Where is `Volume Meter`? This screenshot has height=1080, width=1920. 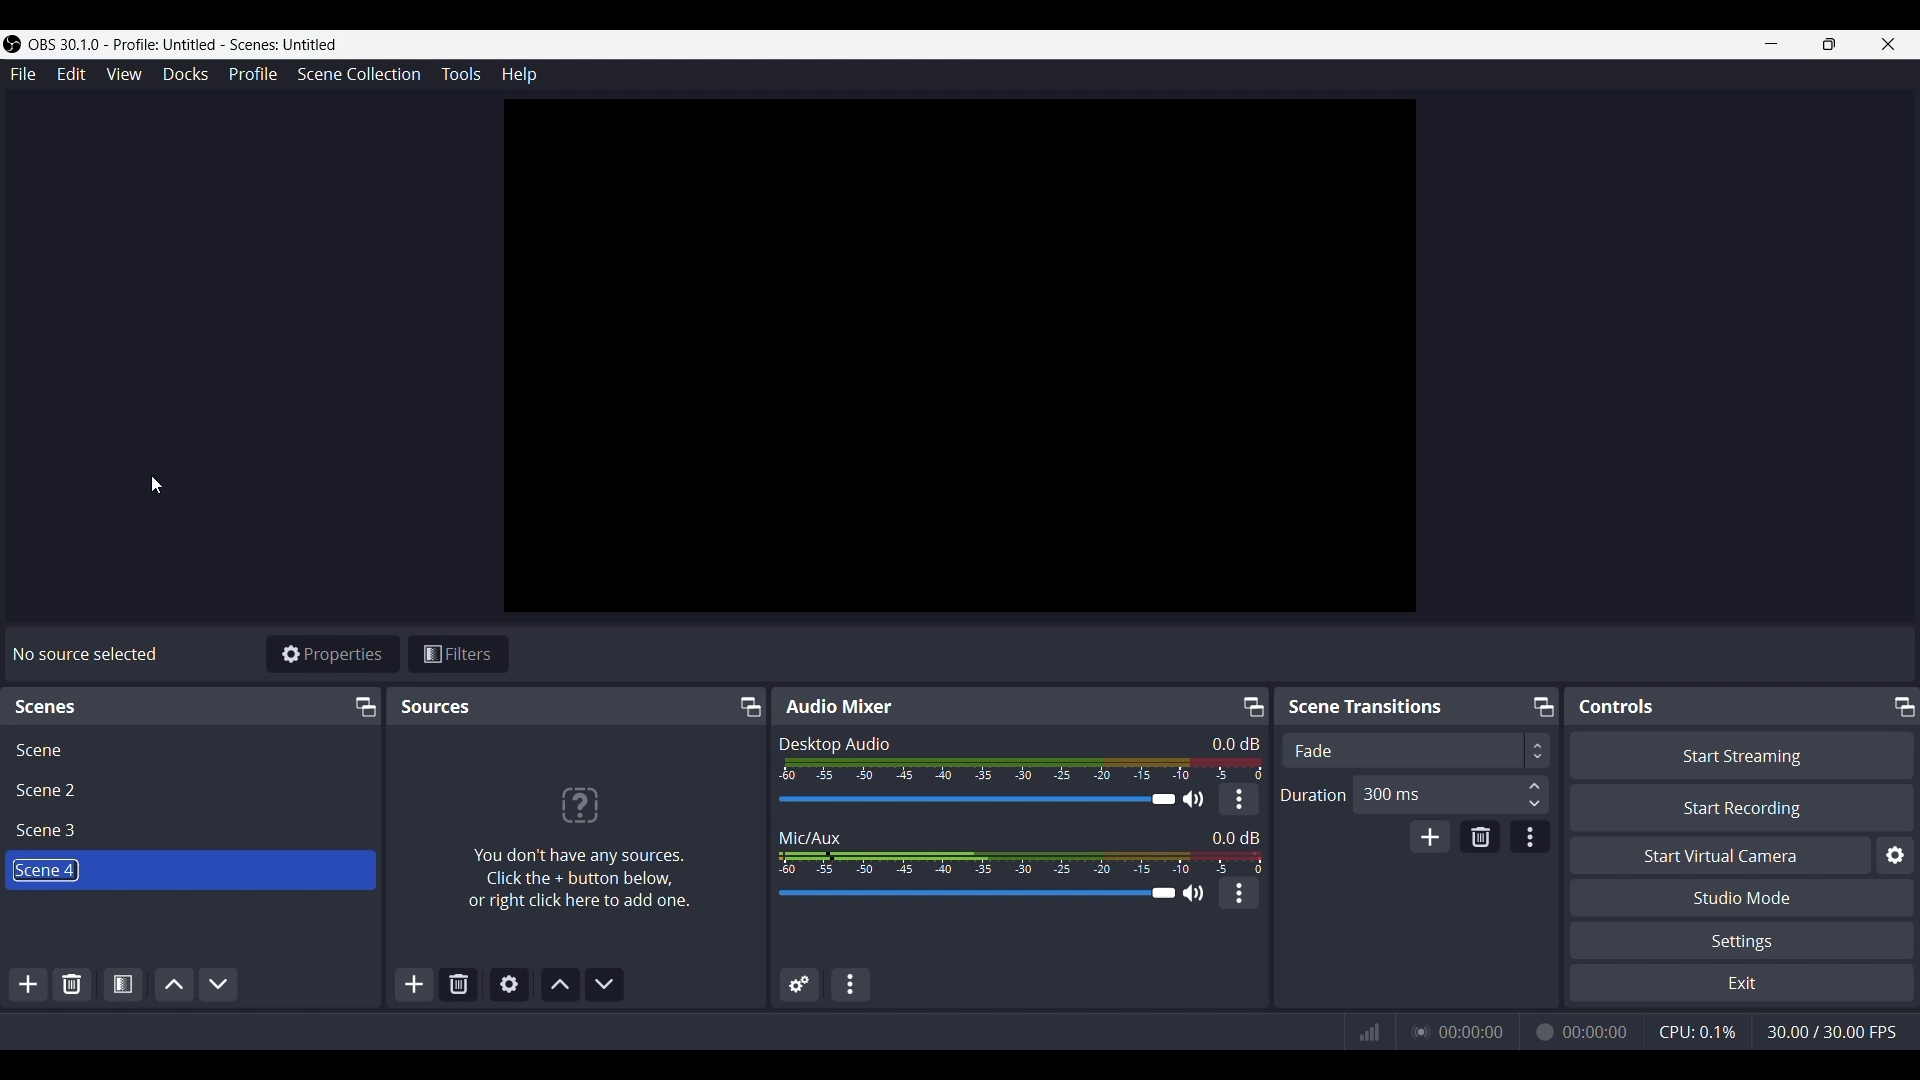 Volume Meter is located at coordinates (1020, 862).